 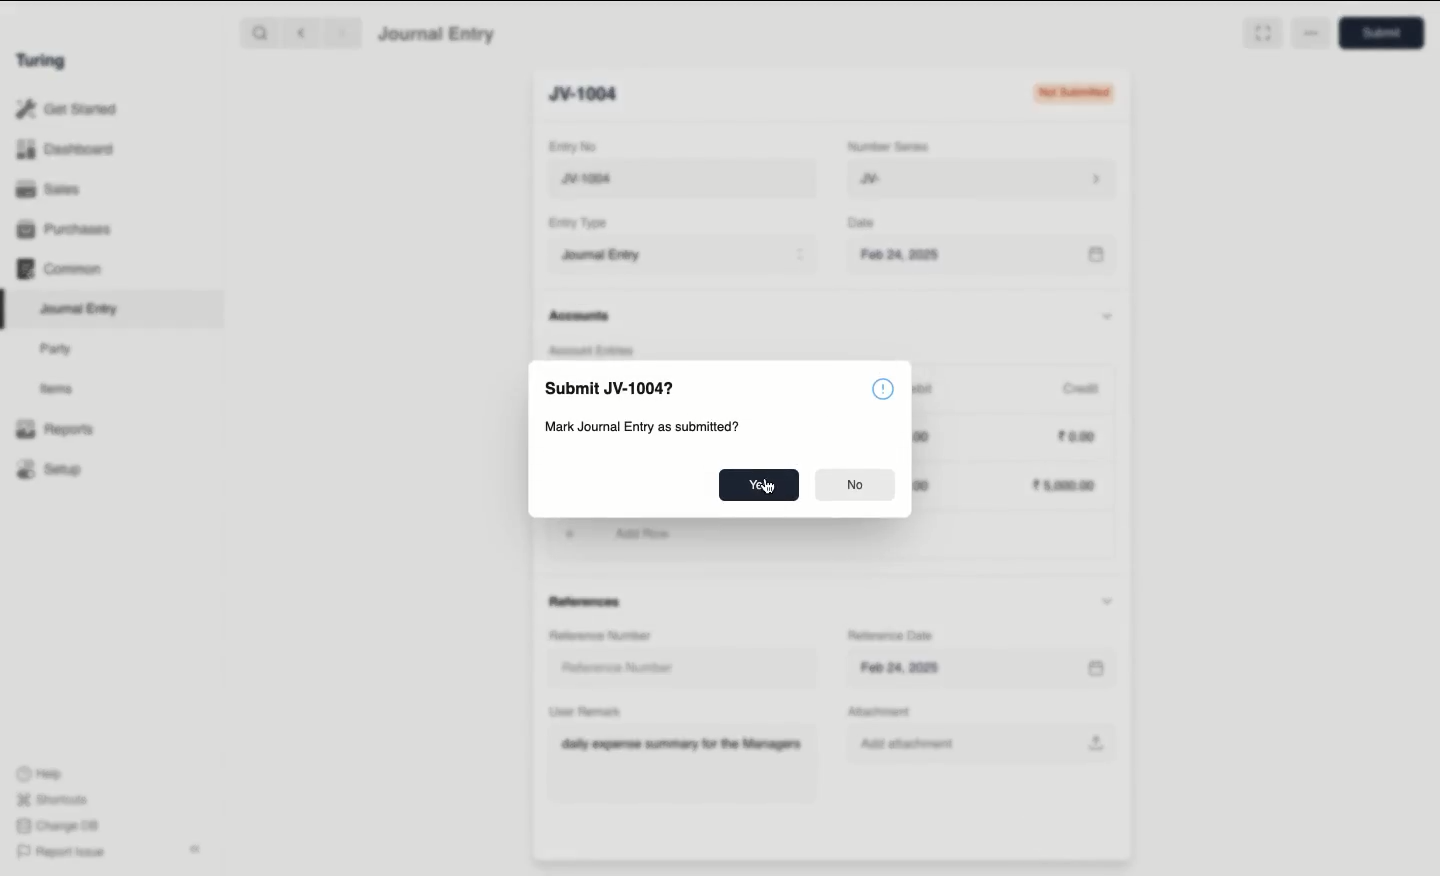 What do you see at coordinates (45, 62) in the screenshot?
I see `Turing` at bounding box center [45, 62].